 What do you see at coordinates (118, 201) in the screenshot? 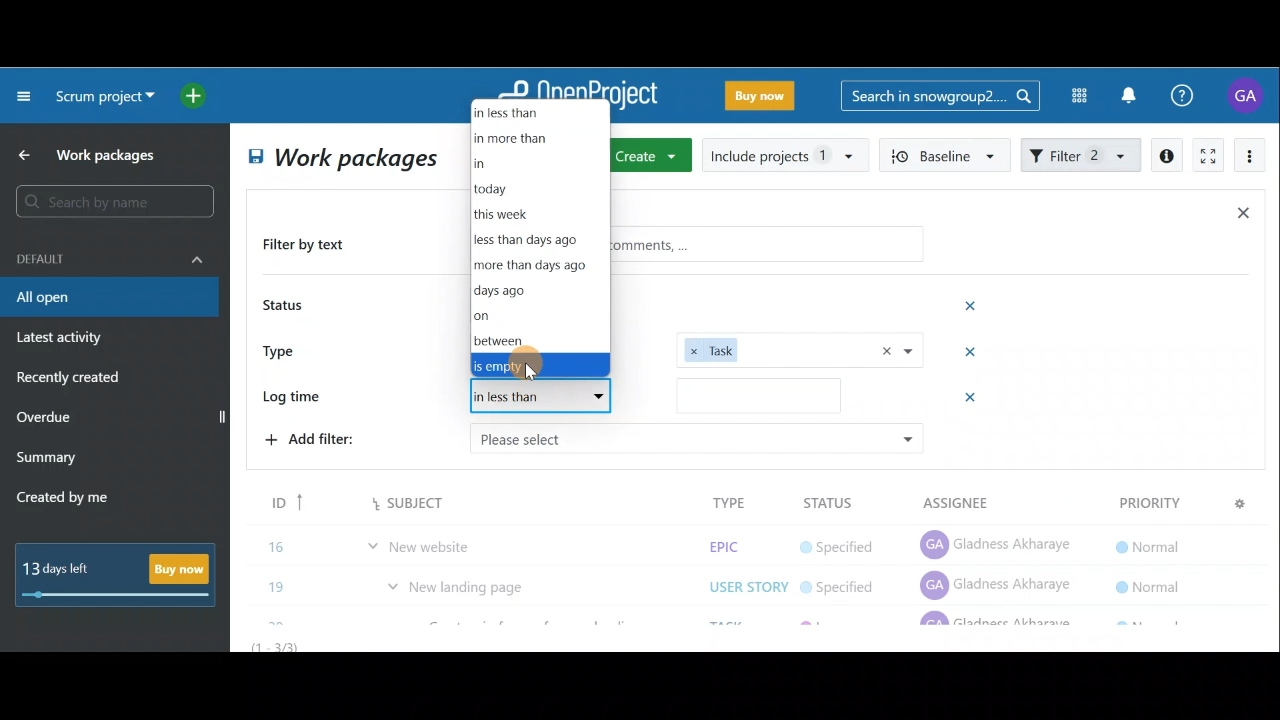
I see `Search bar` at bounding box center [118, 201].